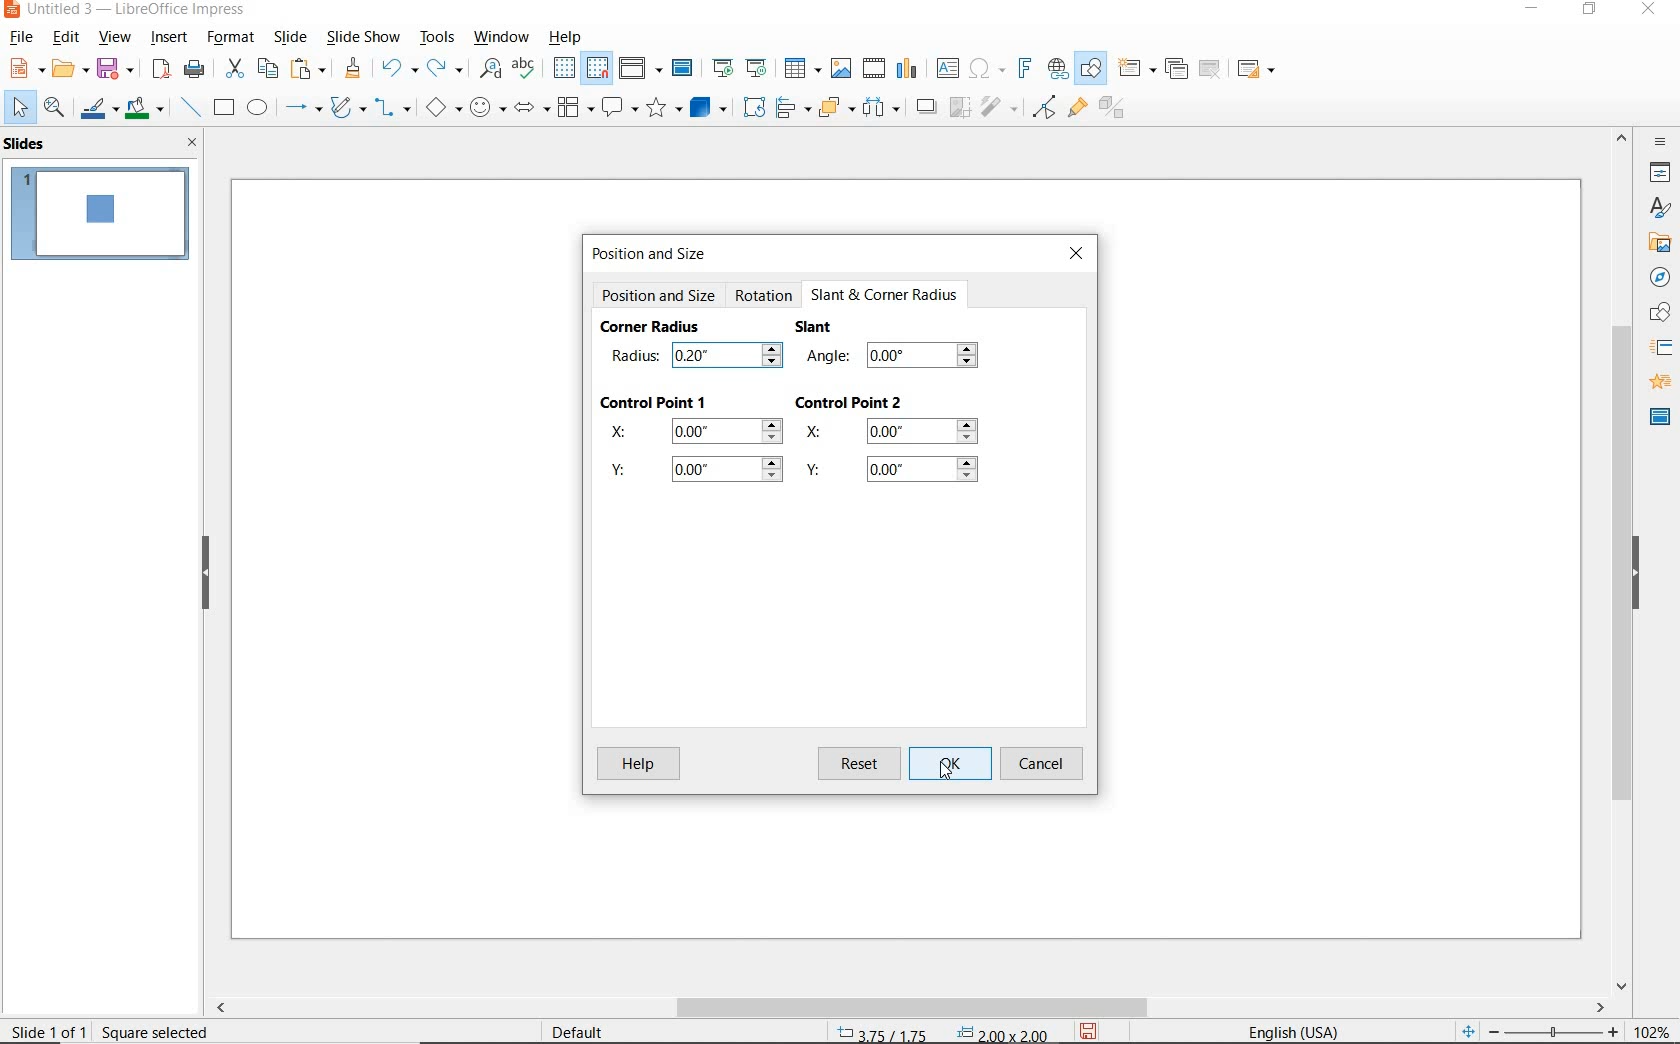 This screenshot has height=1044, width=1680. I want to click on snap to grid, so click(600, 68).